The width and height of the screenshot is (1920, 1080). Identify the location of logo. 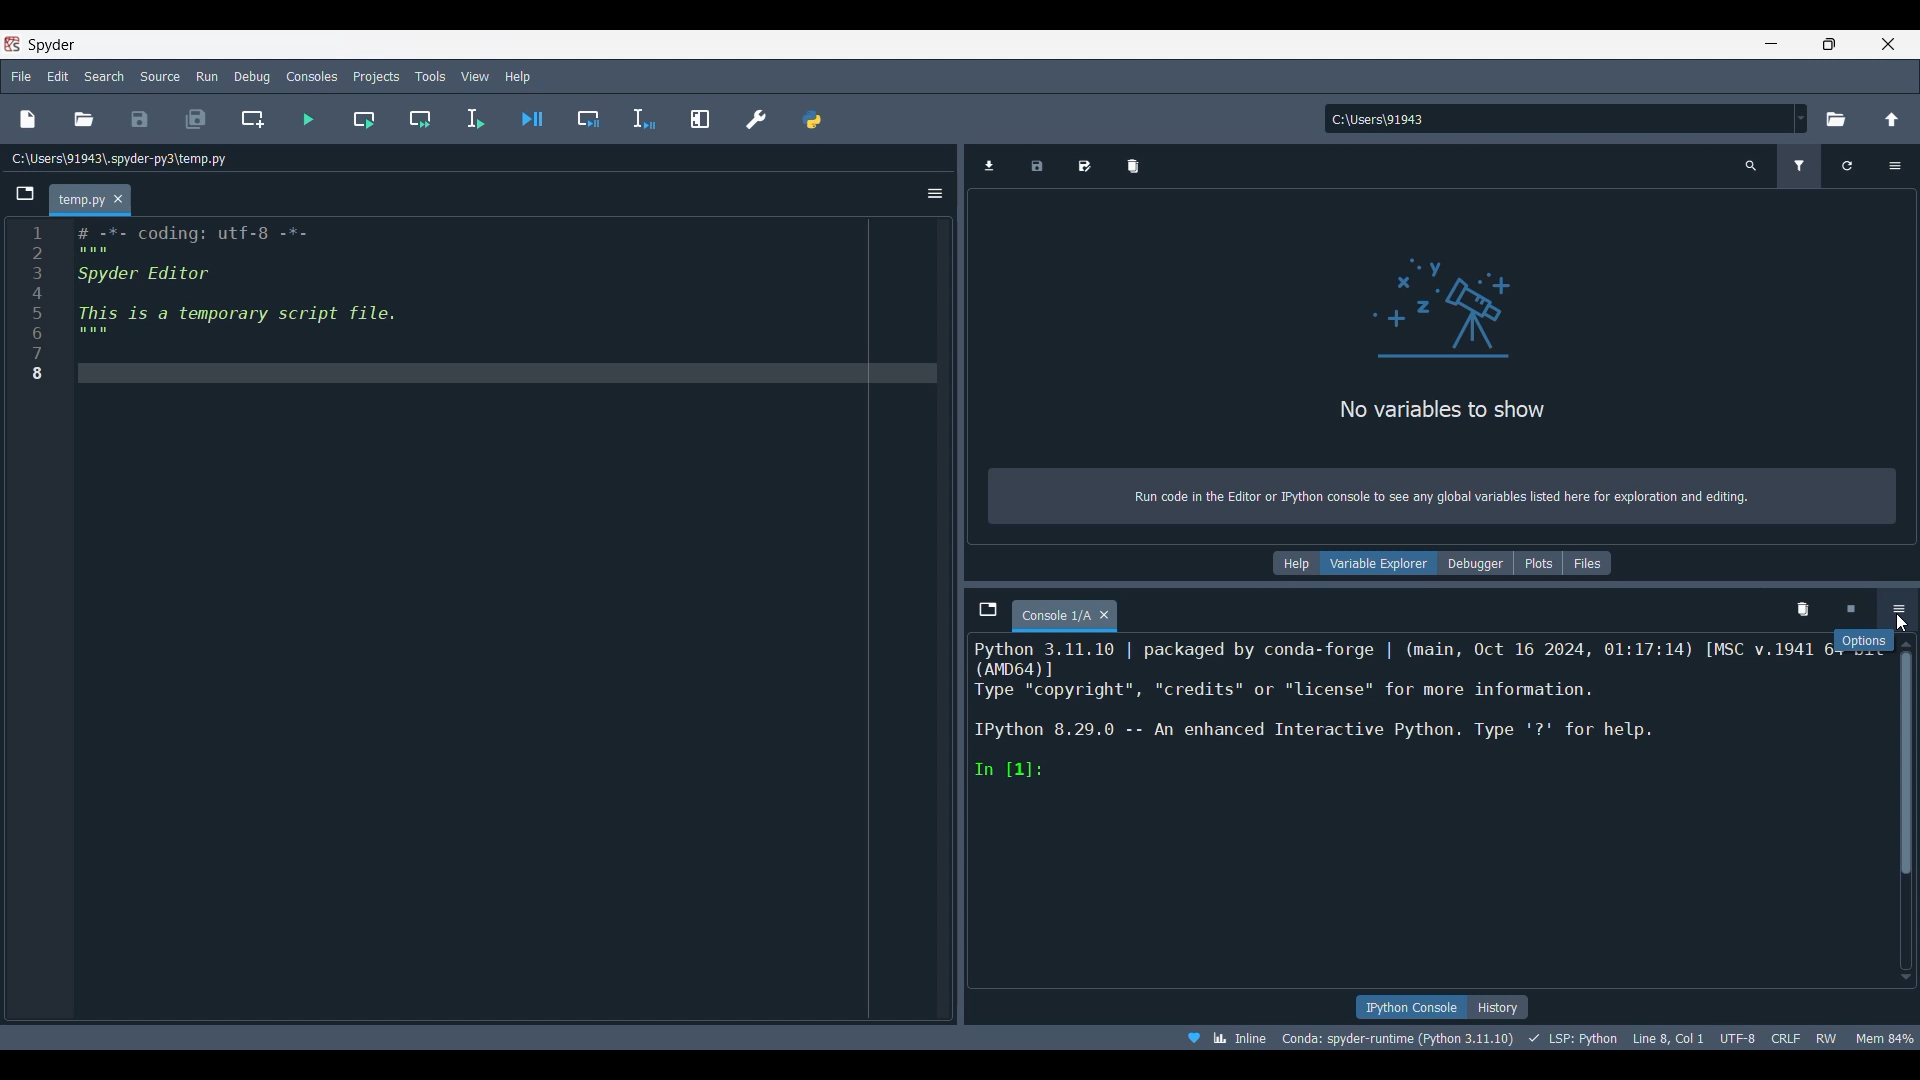
(1437, 316).